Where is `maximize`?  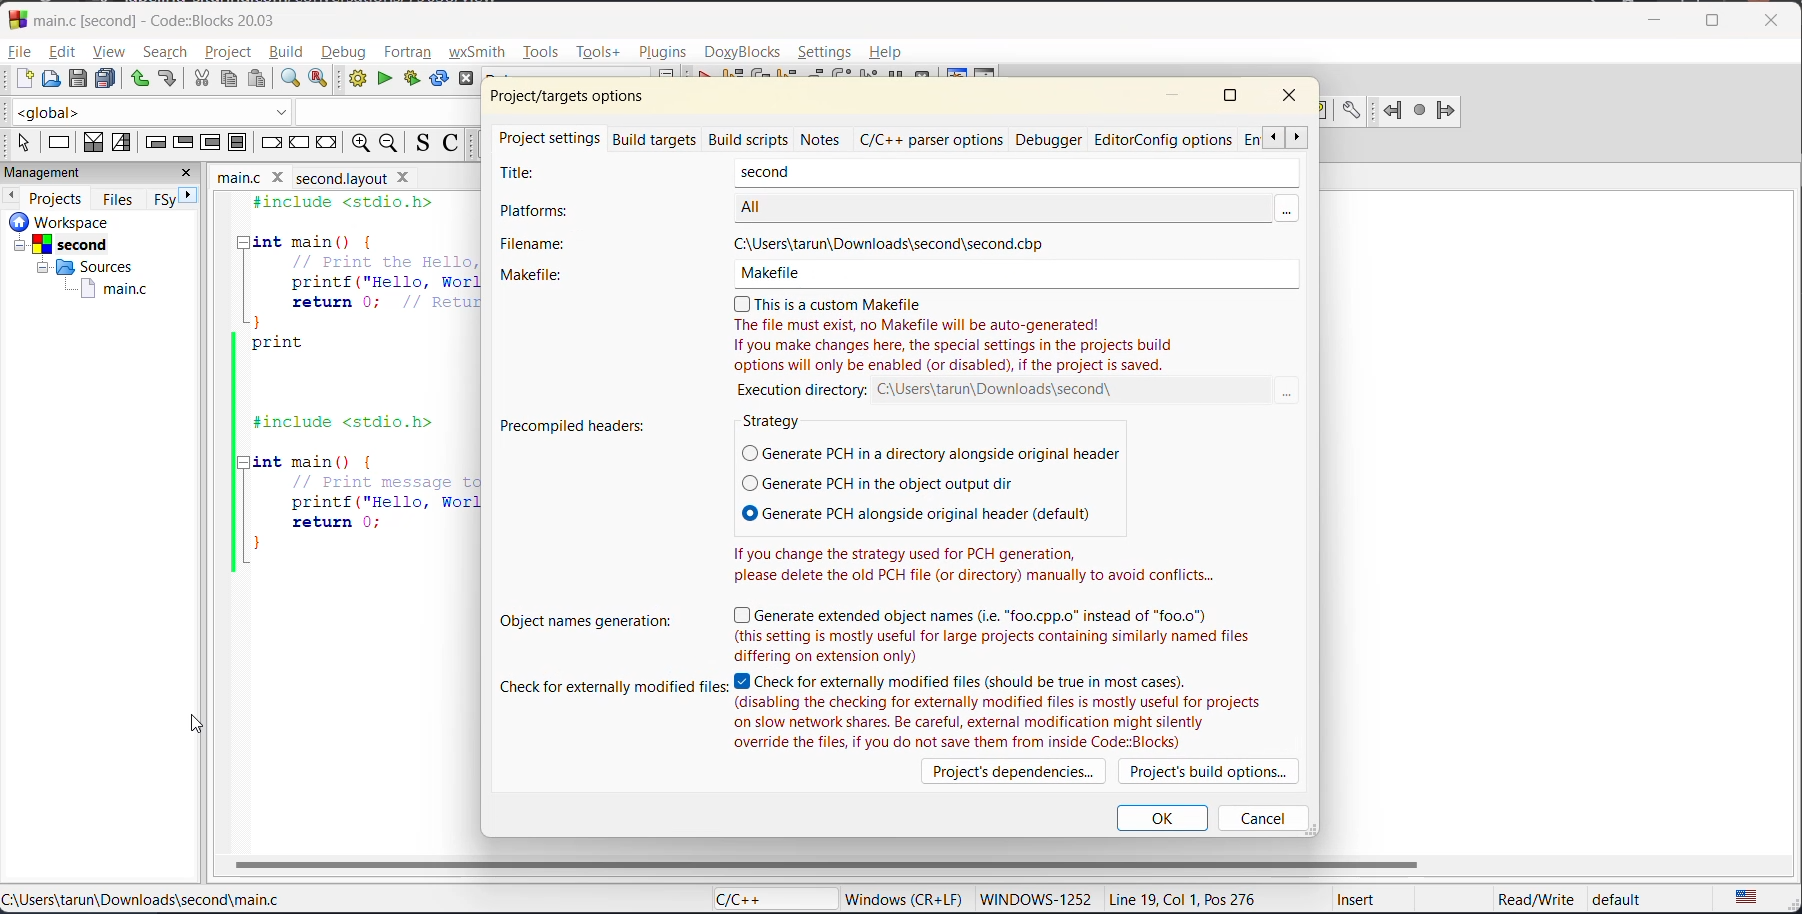 maximize is located at coordinates (1713, 22).